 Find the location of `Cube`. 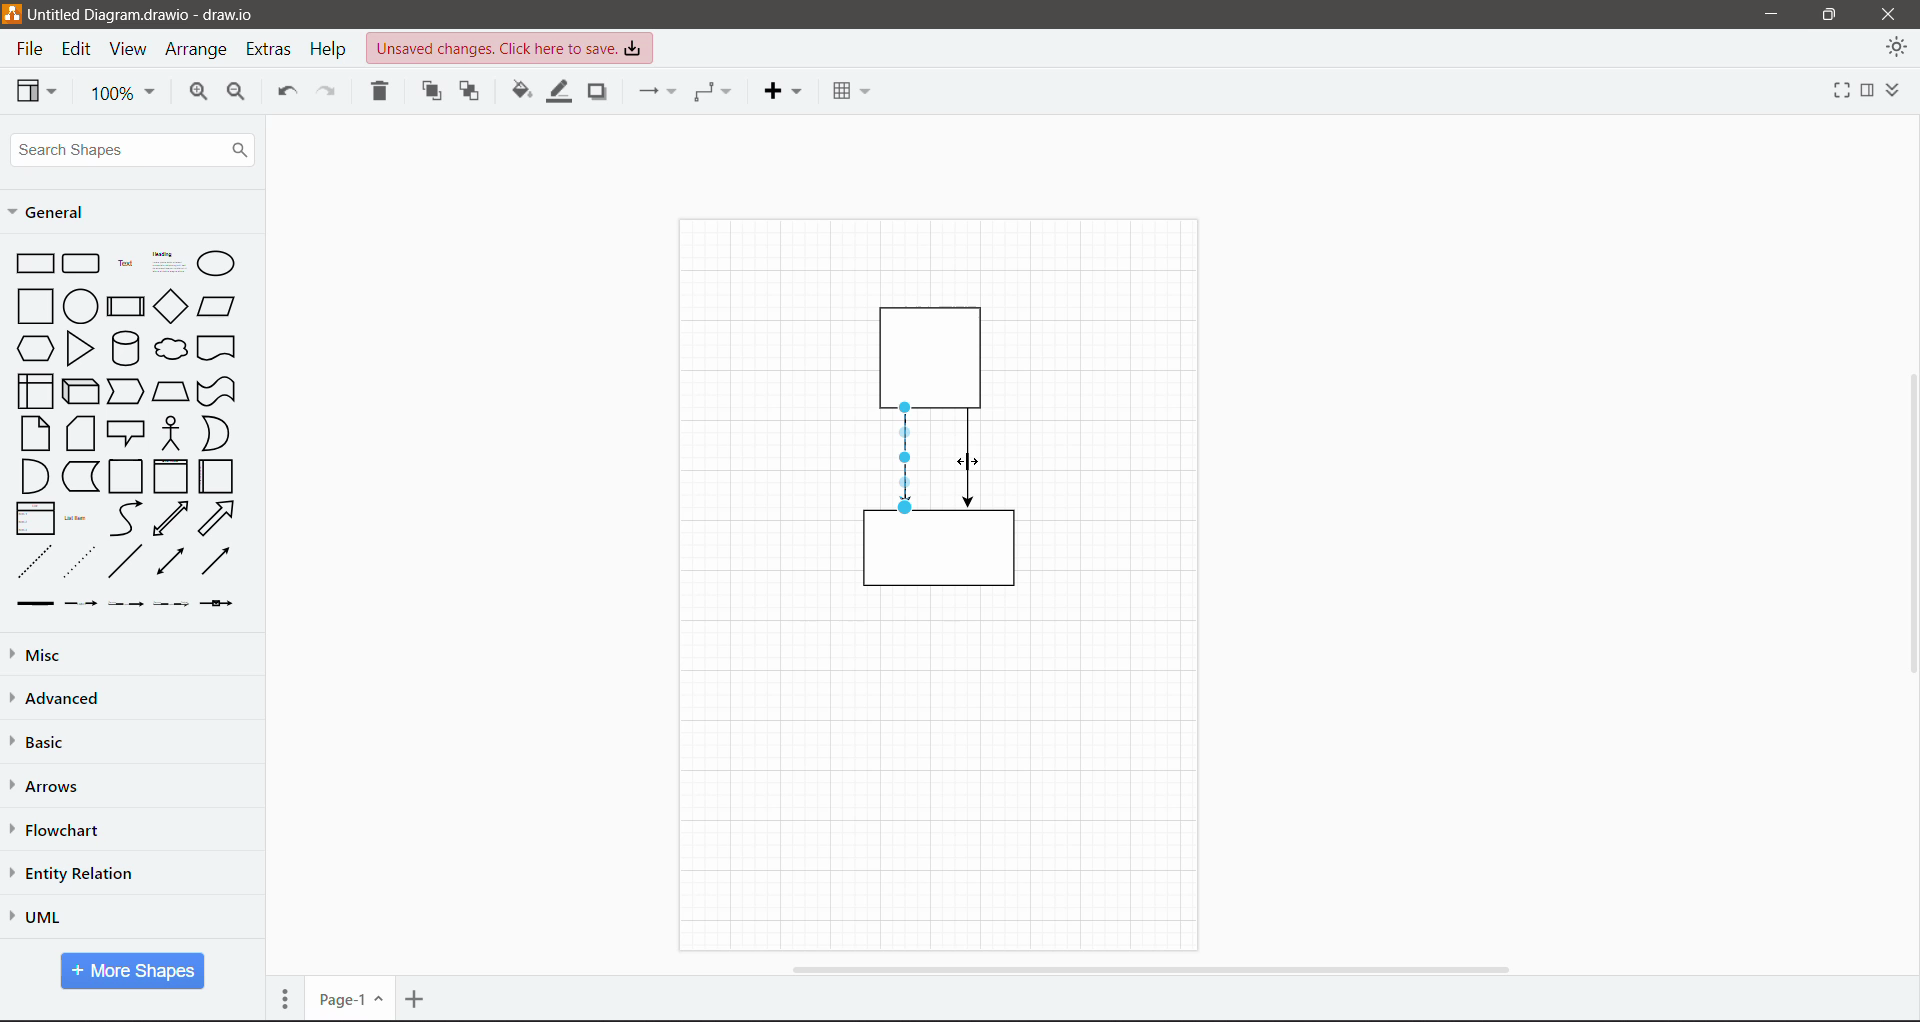

Cube is located at coordinates (79, 390).